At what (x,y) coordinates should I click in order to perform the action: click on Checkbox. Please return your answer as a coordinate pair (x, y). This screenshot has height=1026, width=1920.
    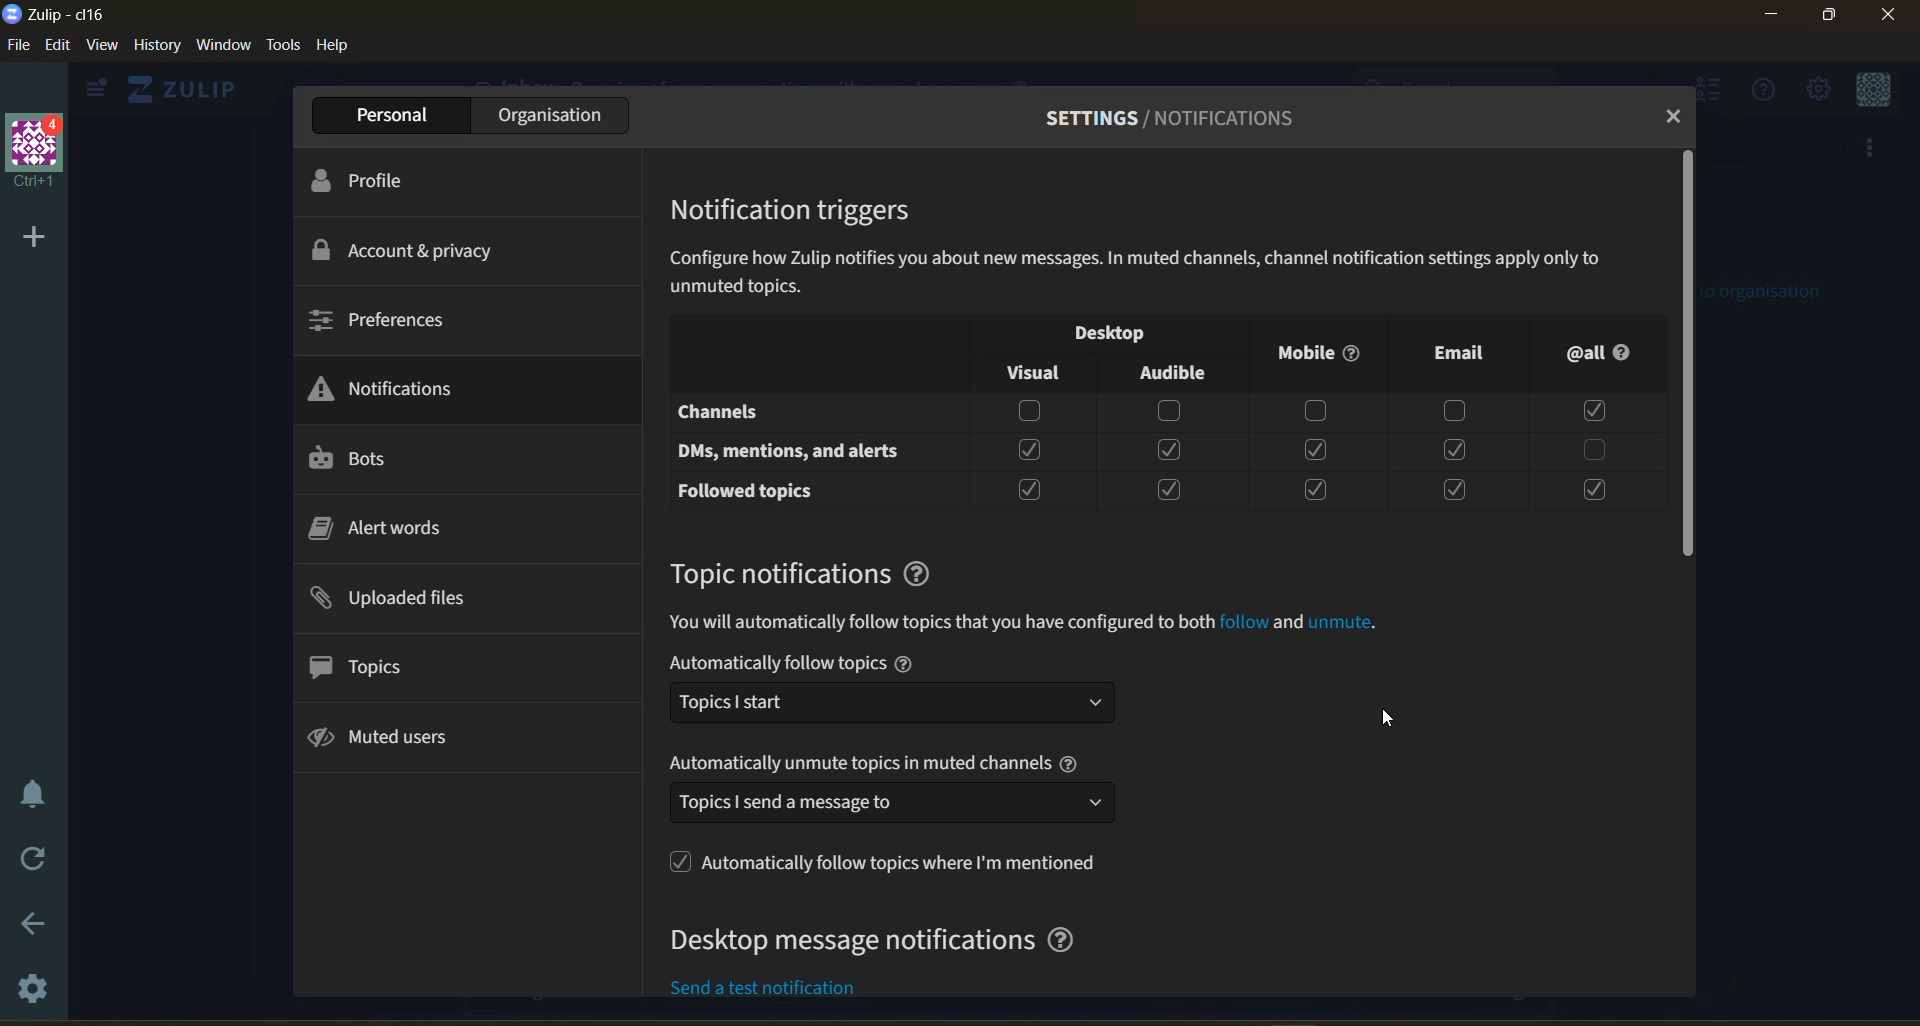
    Looking at the image, I should click on (1321, 414).